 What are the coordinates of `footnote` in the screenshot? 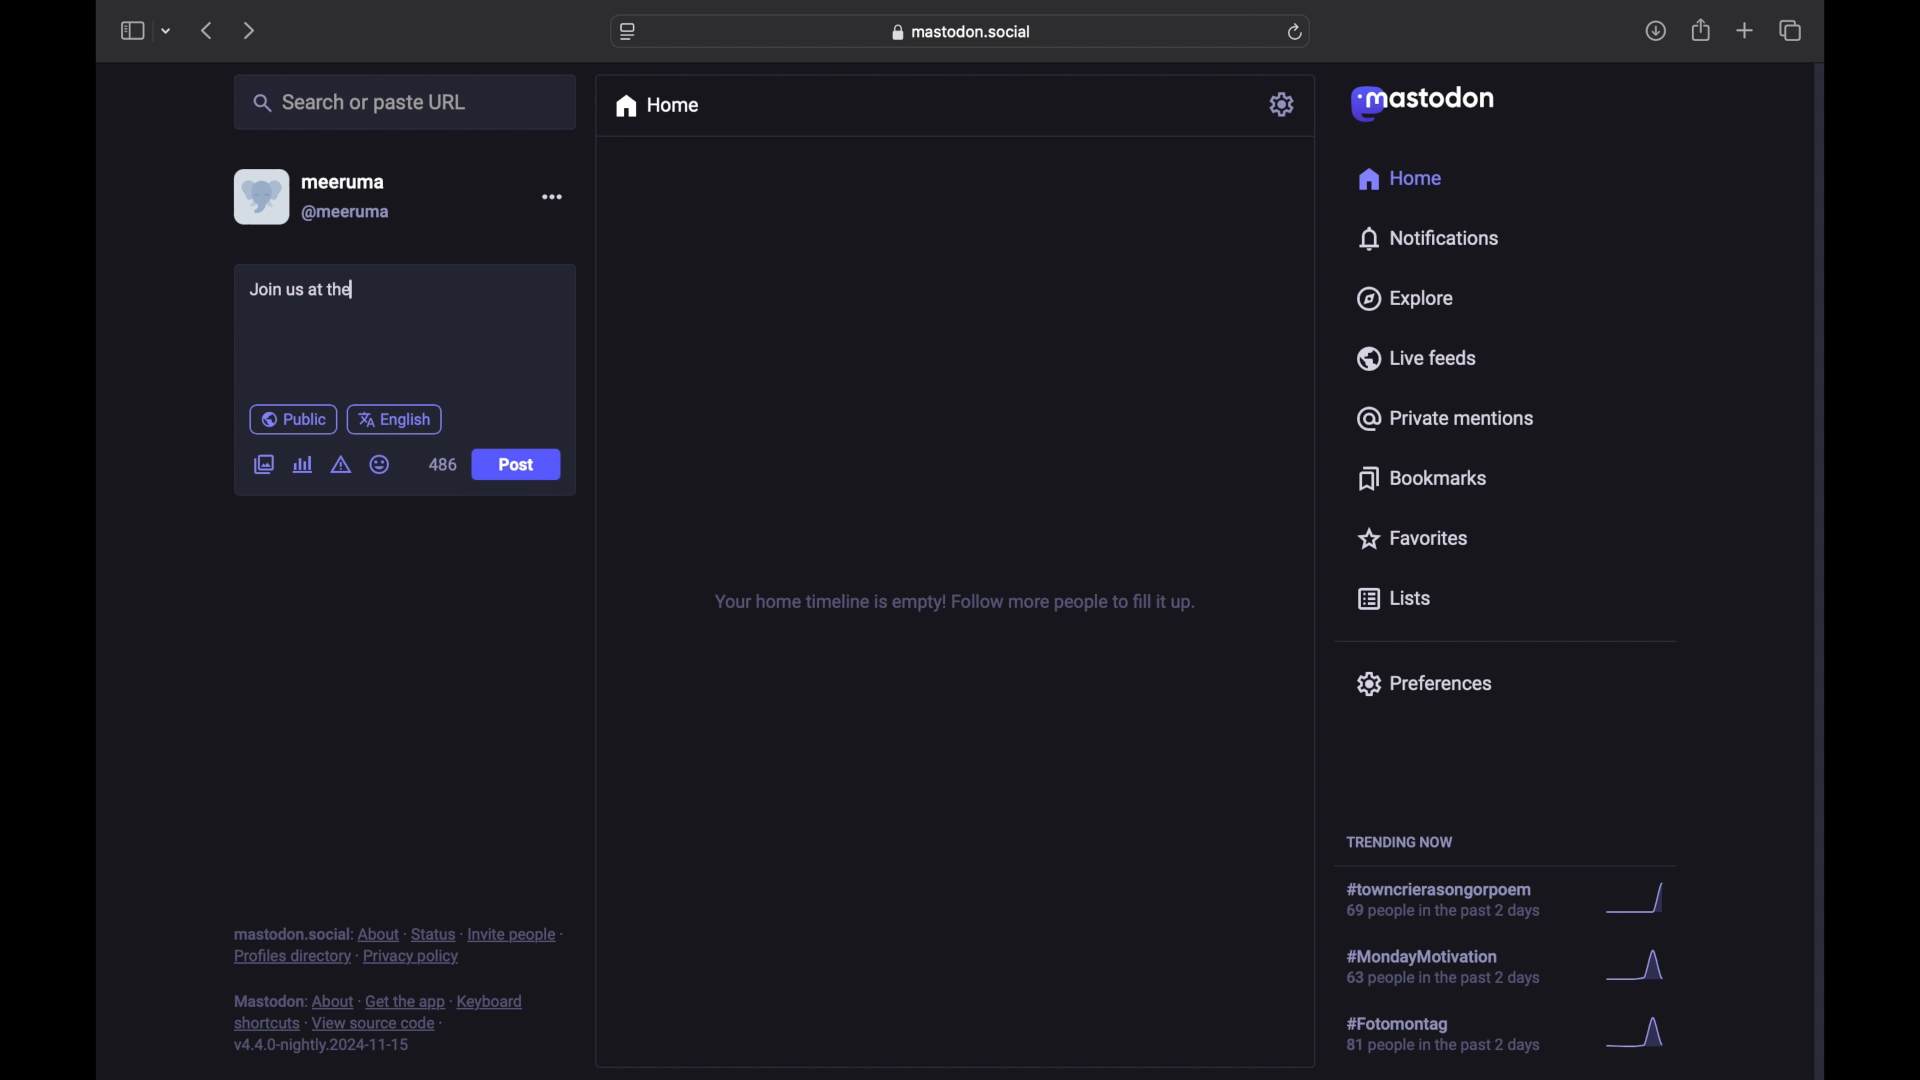 It's located at (398, 945).